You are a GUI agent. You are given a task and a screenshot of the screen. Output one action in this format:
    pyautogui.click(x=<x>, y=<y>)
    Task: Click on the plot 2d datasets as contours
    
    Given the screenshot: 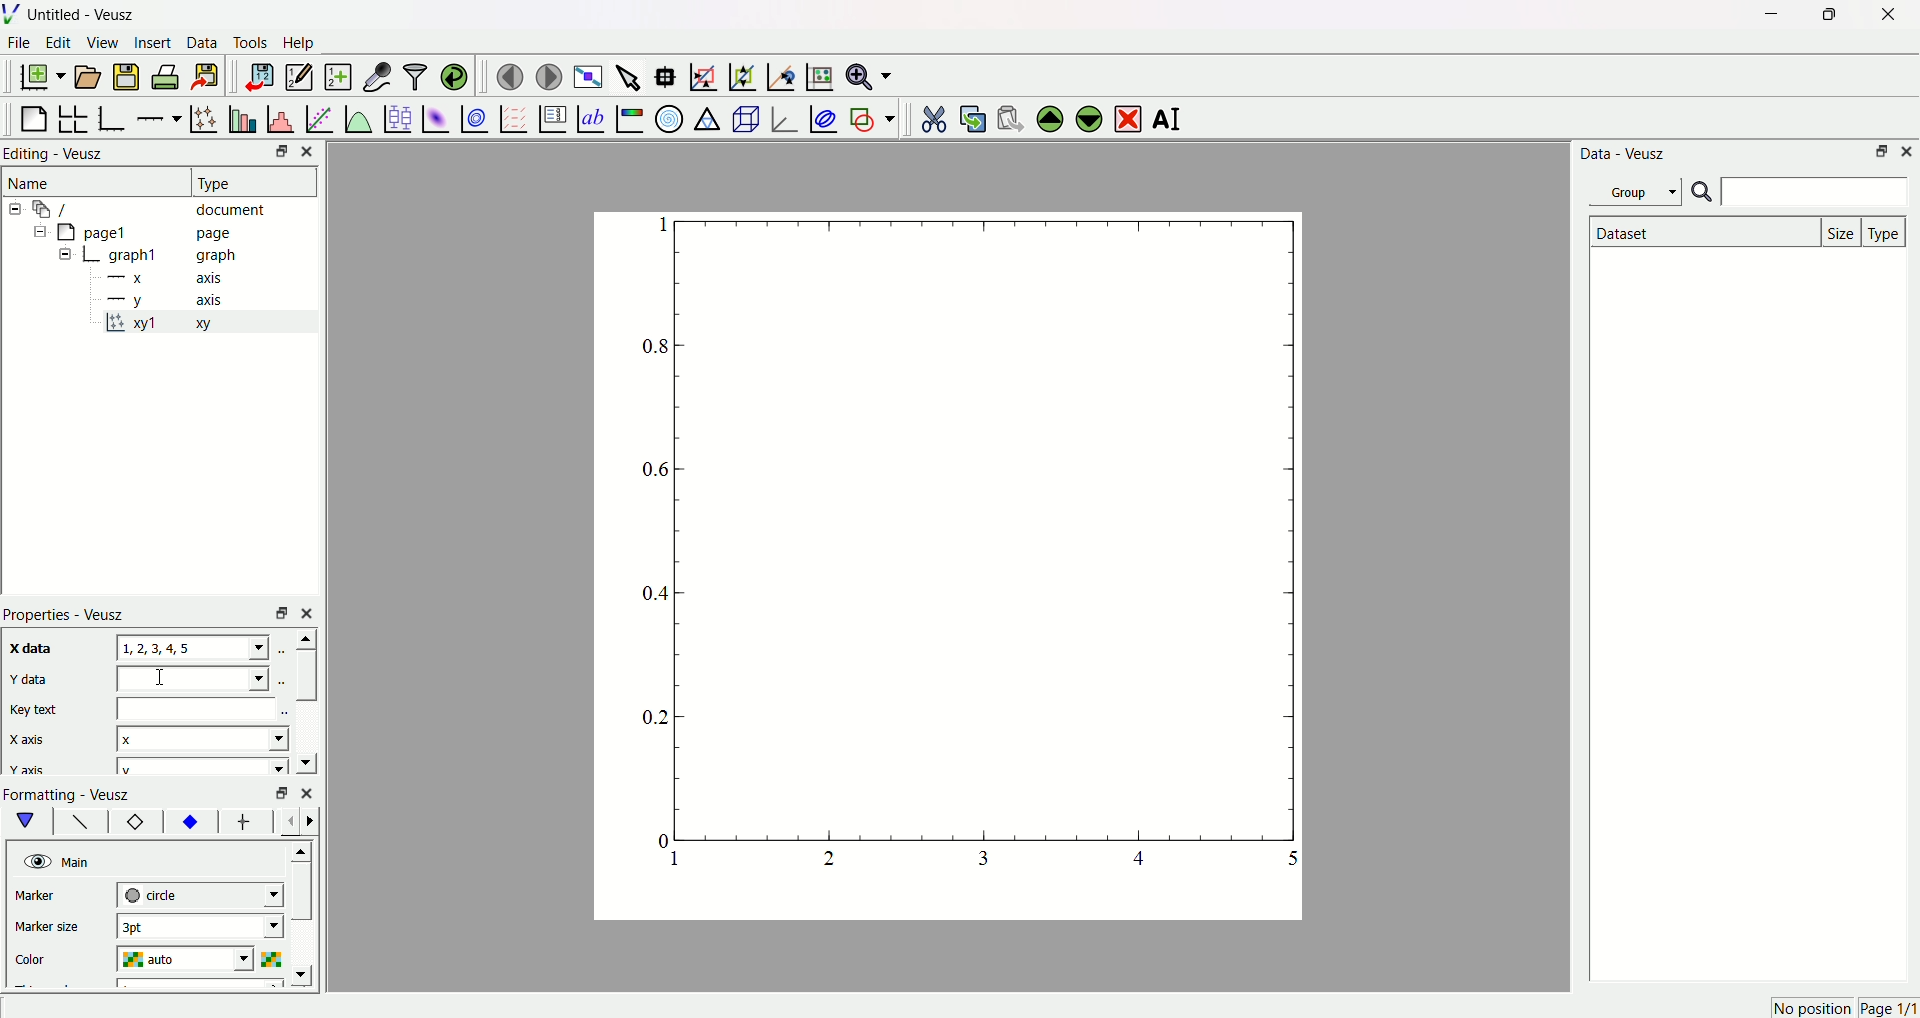 What is the action you would take?
    pyautogui.click(x=473, y=118)
    